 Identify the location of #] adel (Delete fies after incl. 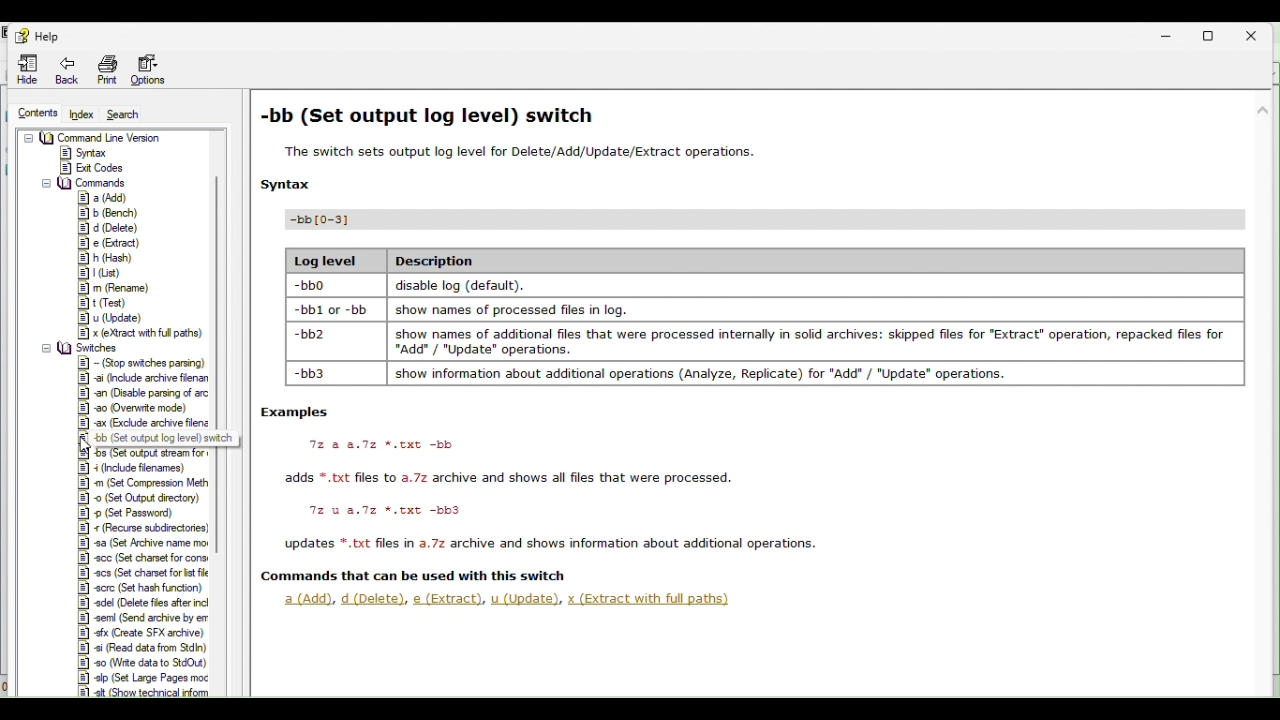
(147, 603).